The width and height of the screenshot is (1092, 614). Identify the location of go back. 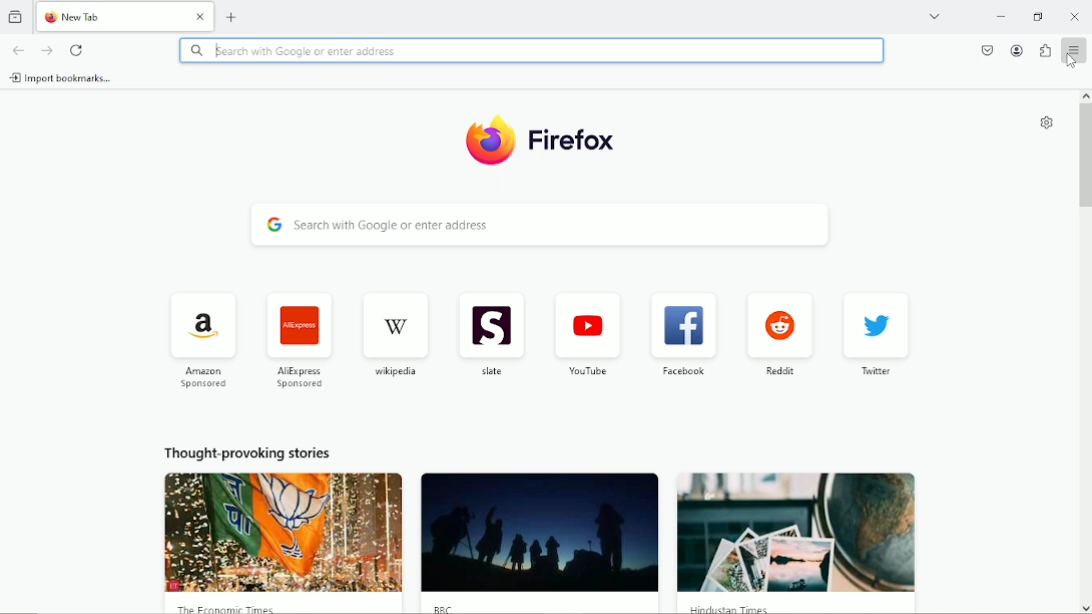
(18, 51).